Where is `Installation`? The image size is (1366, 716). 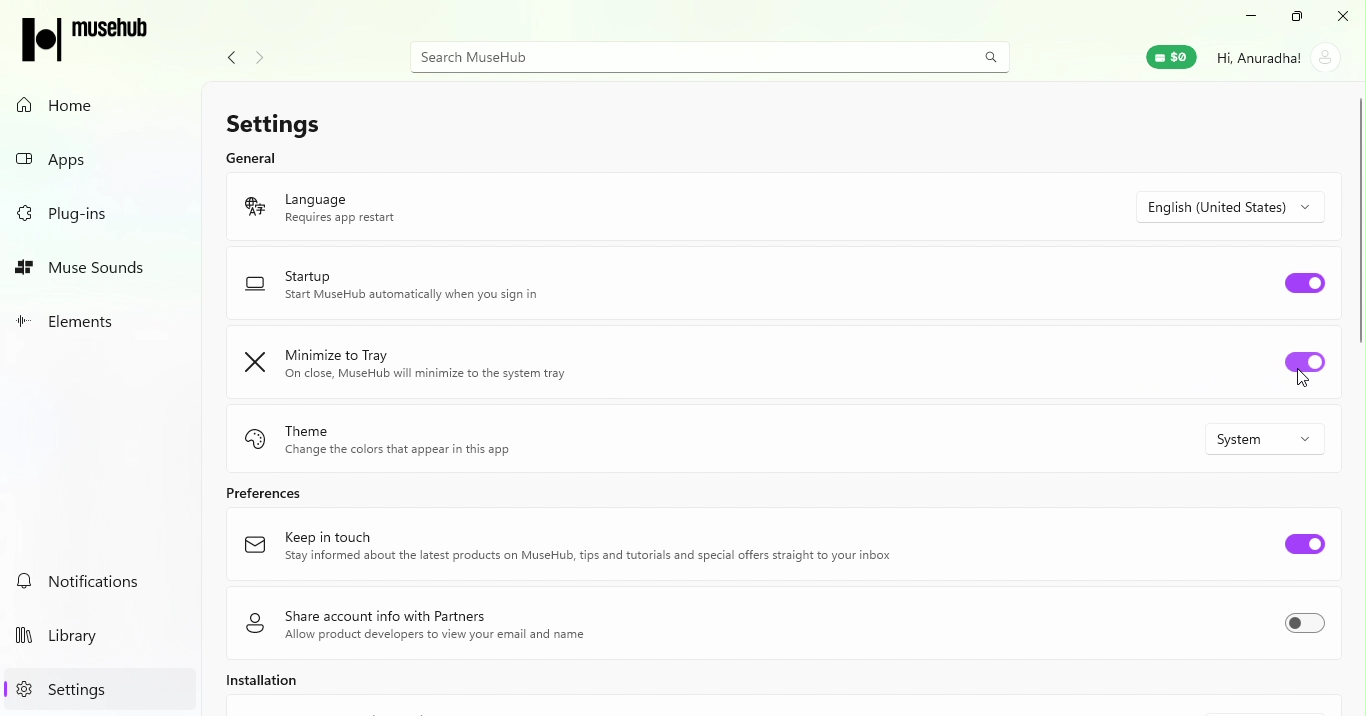 Installation is located at coordinates (283, 685).